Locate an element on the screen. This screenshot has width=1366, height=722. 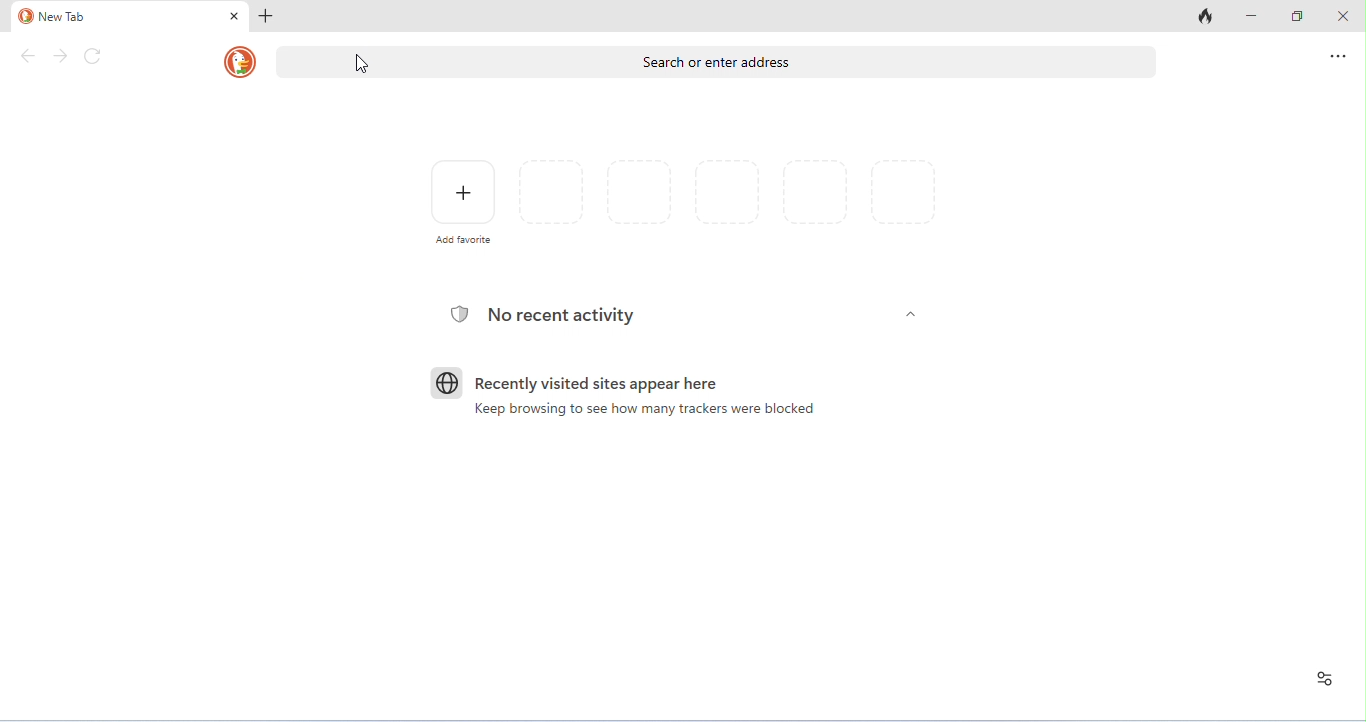
close is located at coordinates (236, 17).